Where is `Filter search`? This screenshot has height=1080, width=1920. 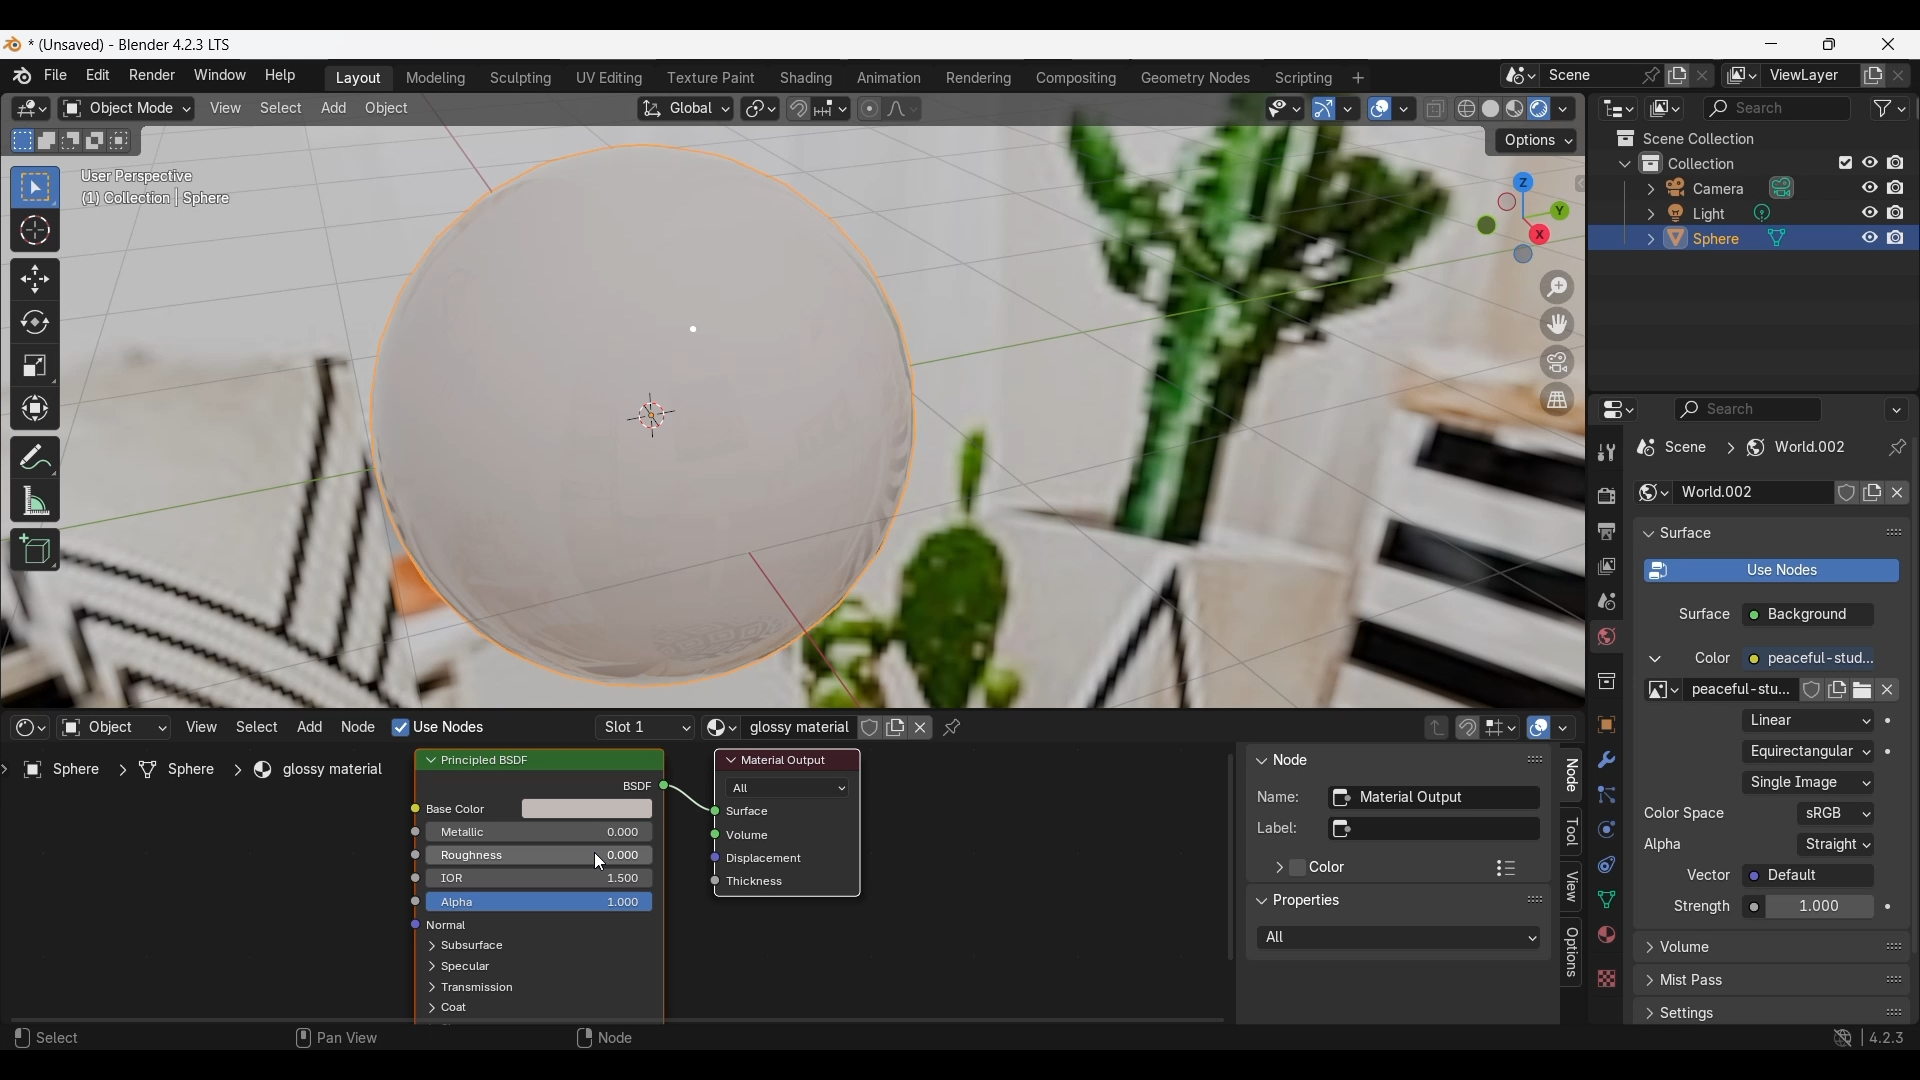
Filter search is located at coordinates (1777, 109).